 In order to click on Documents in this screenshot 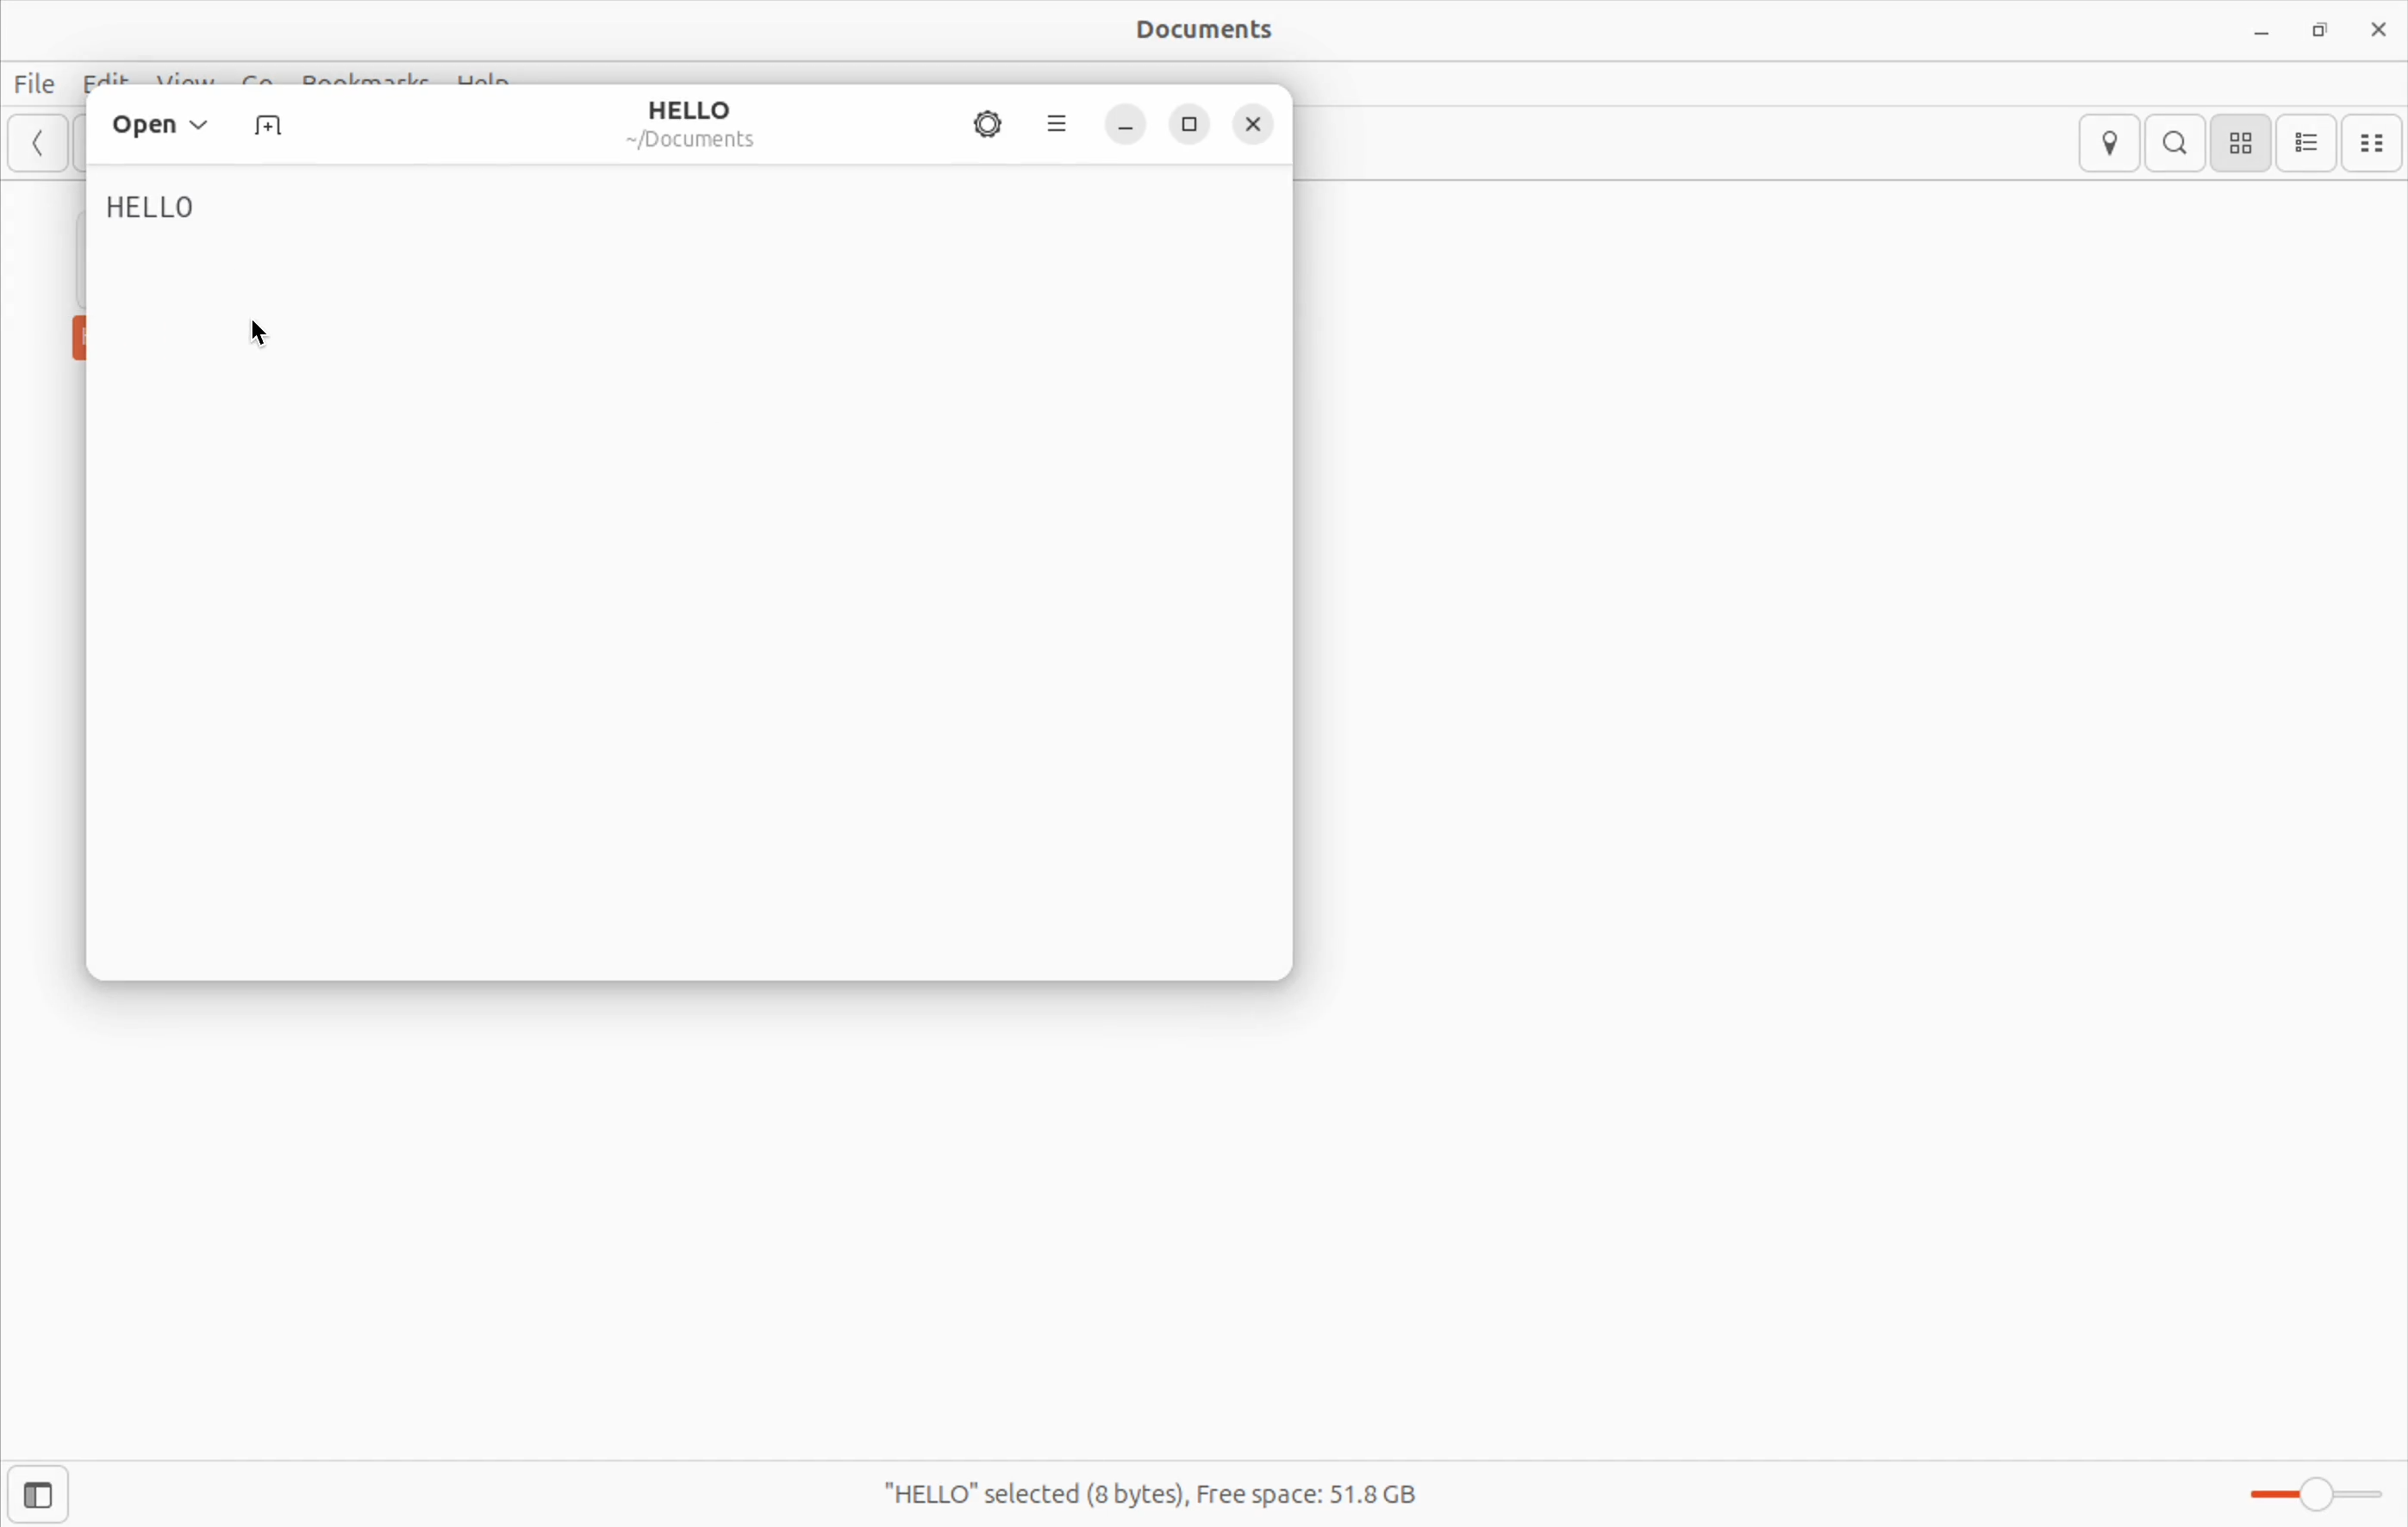, I will do `click(676, 149)`.